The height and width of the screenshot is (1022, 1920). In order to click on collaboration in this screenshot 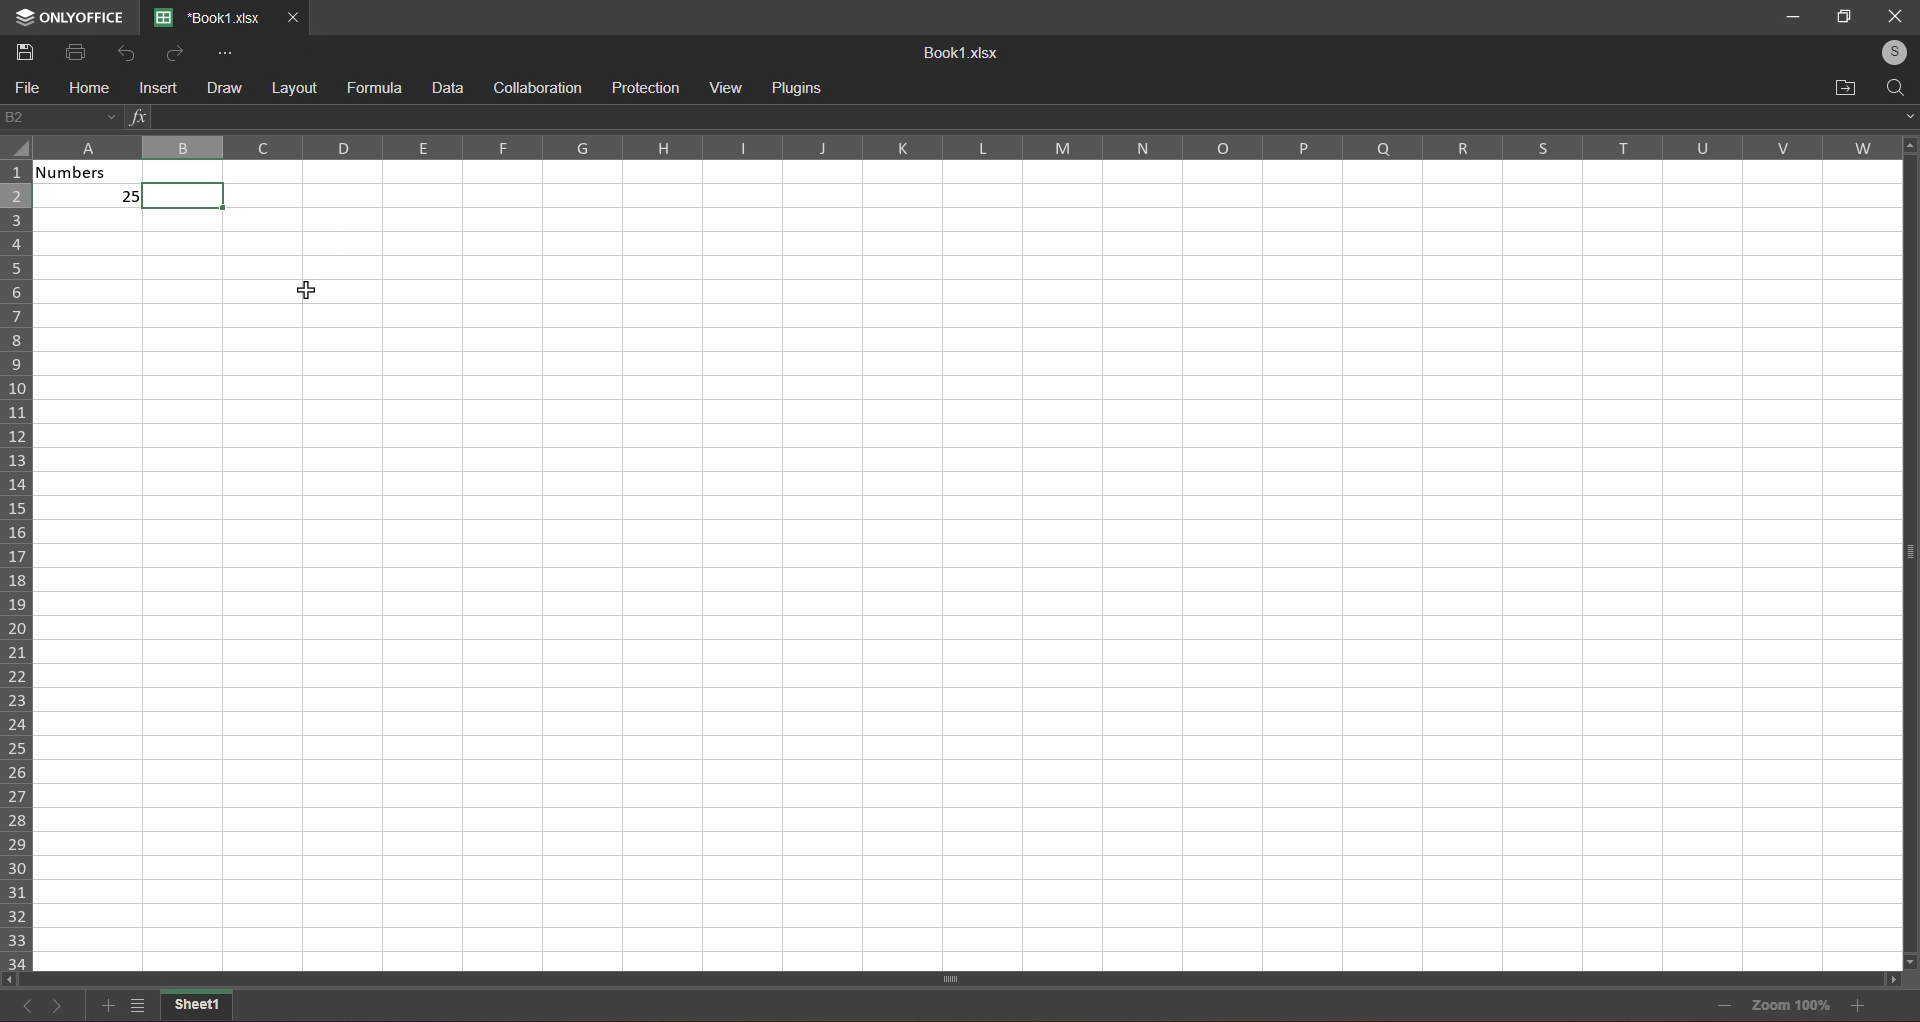, I will do `click(536, 86)`.